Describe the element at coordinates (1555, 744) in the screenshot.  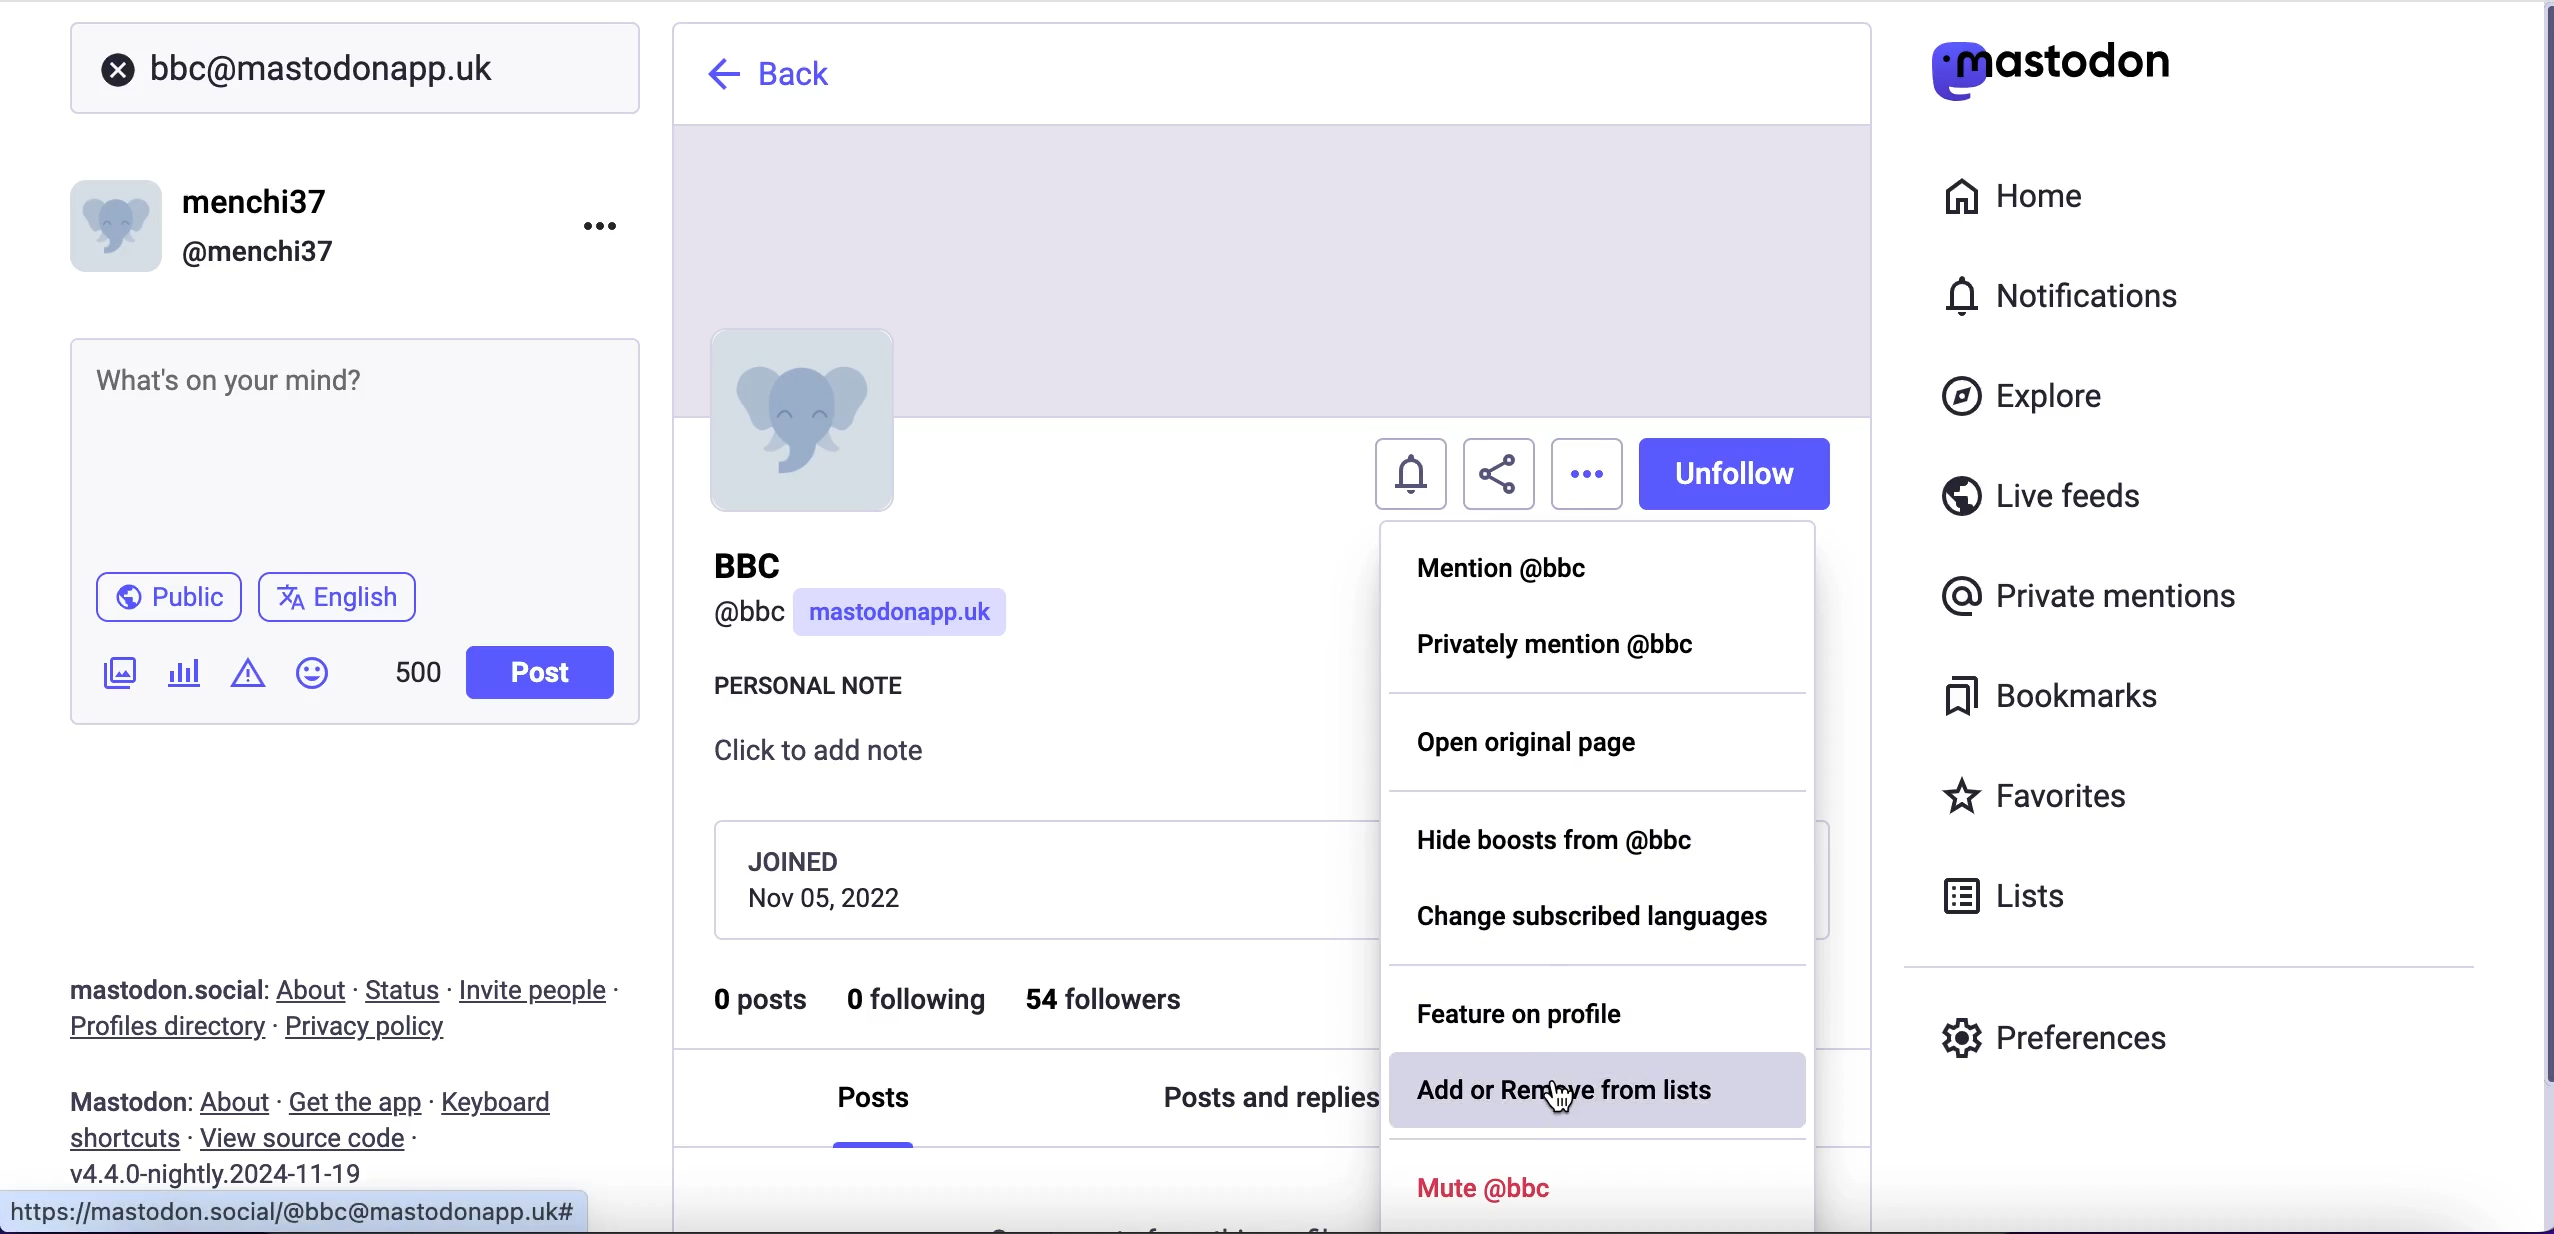
I see `open original page` at that location.